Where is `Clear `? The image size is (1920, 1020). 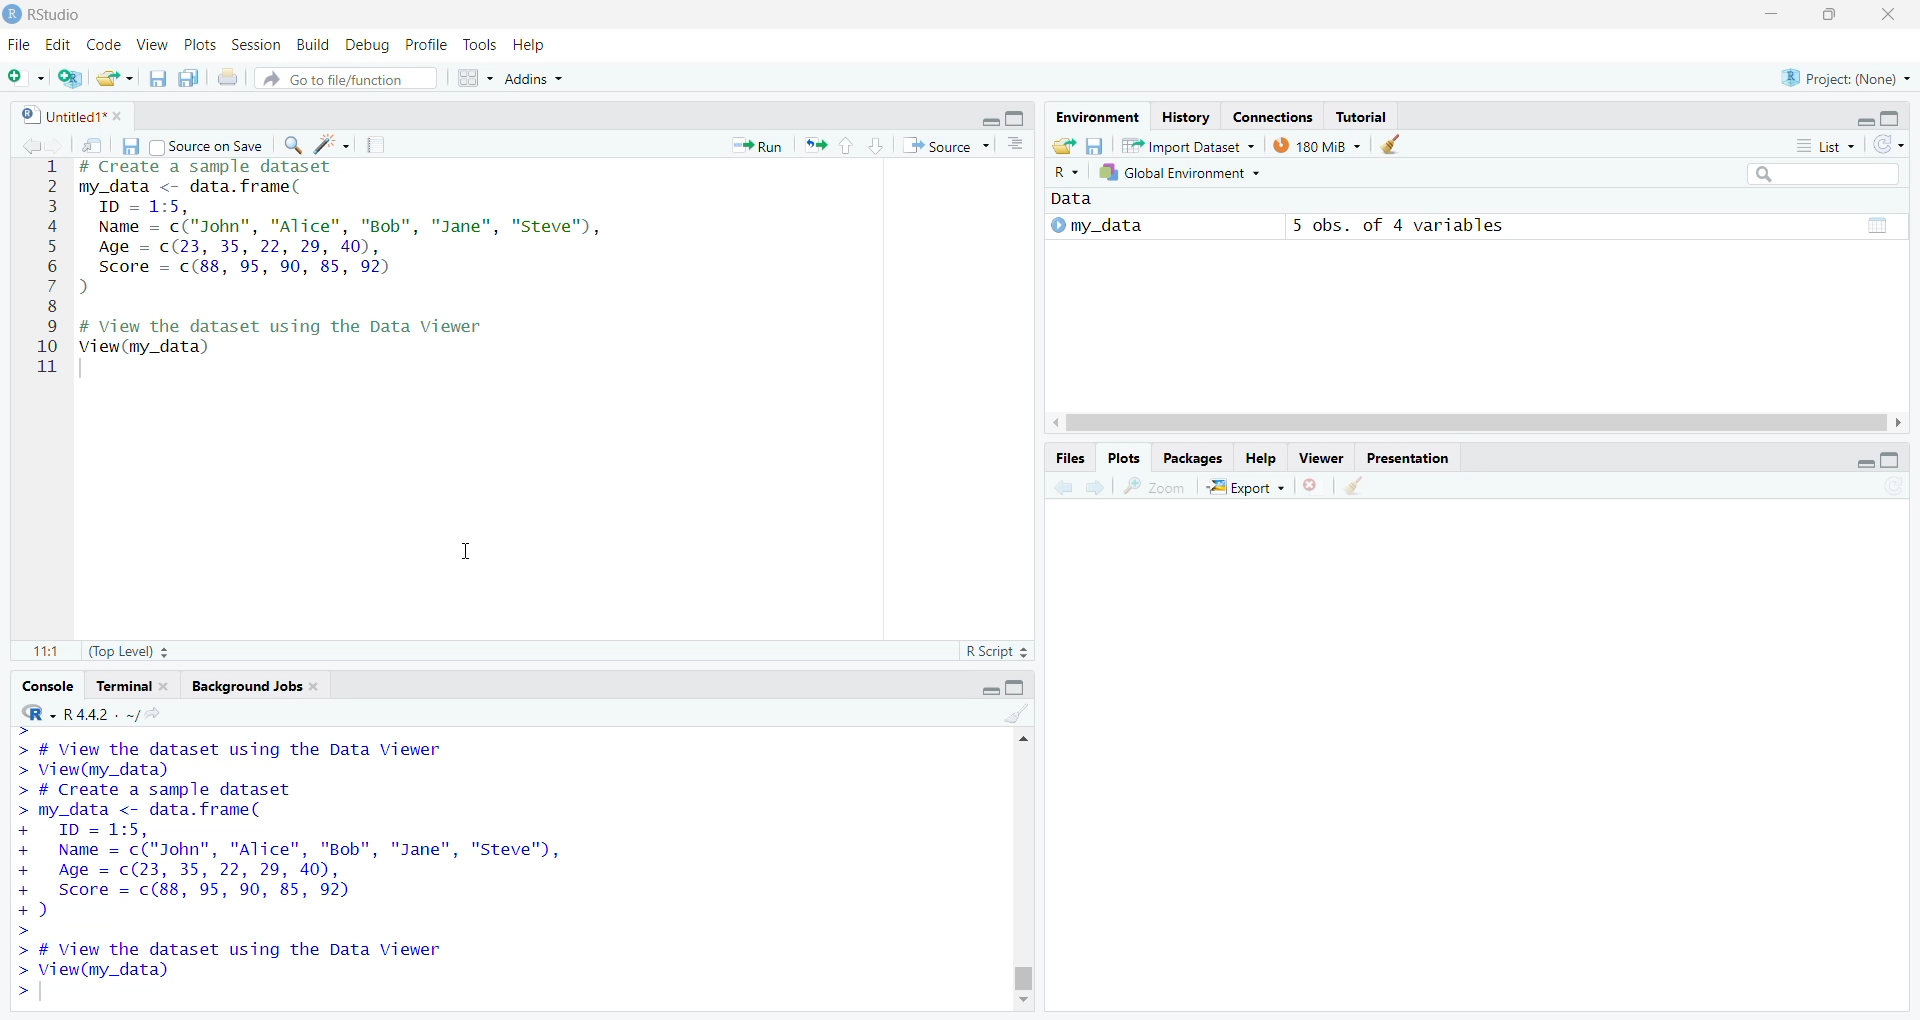 Clear  is located at coordinates (334, 145).